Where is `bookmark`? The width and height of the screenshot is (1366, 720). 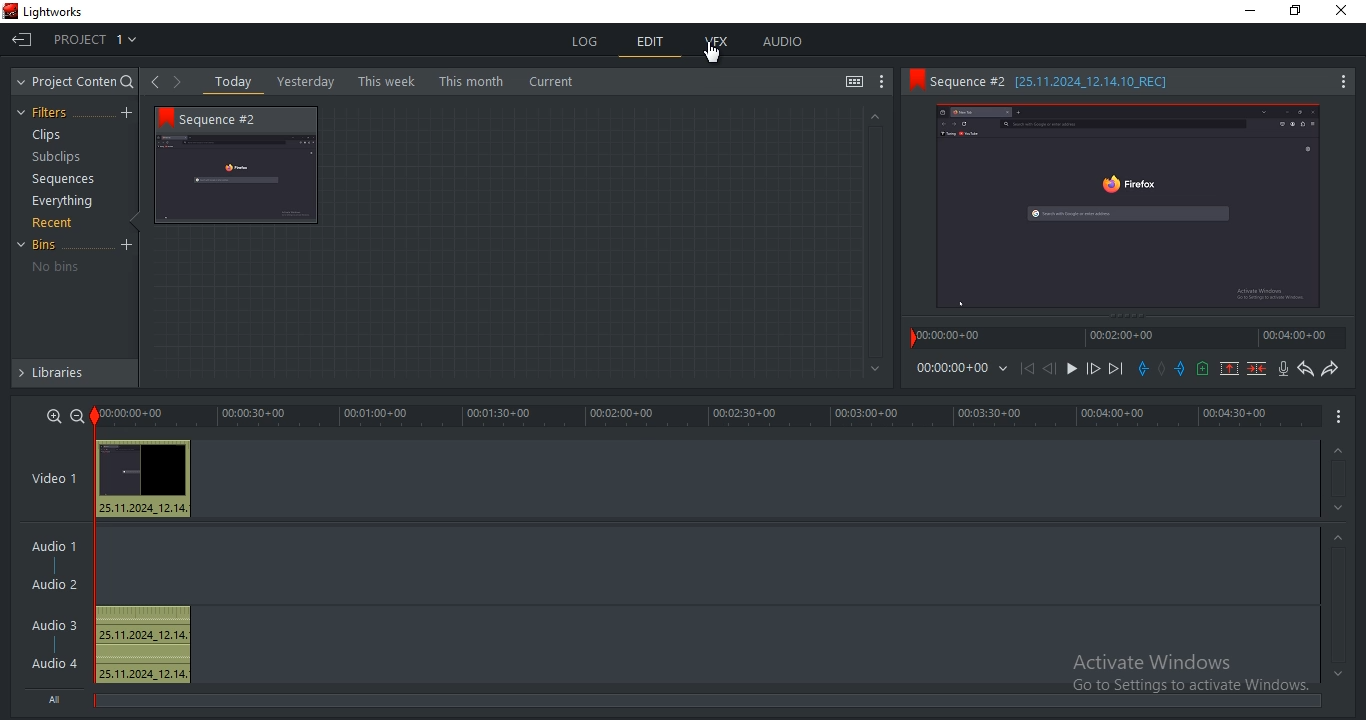
bookmark is located at coordinates (915, 82).